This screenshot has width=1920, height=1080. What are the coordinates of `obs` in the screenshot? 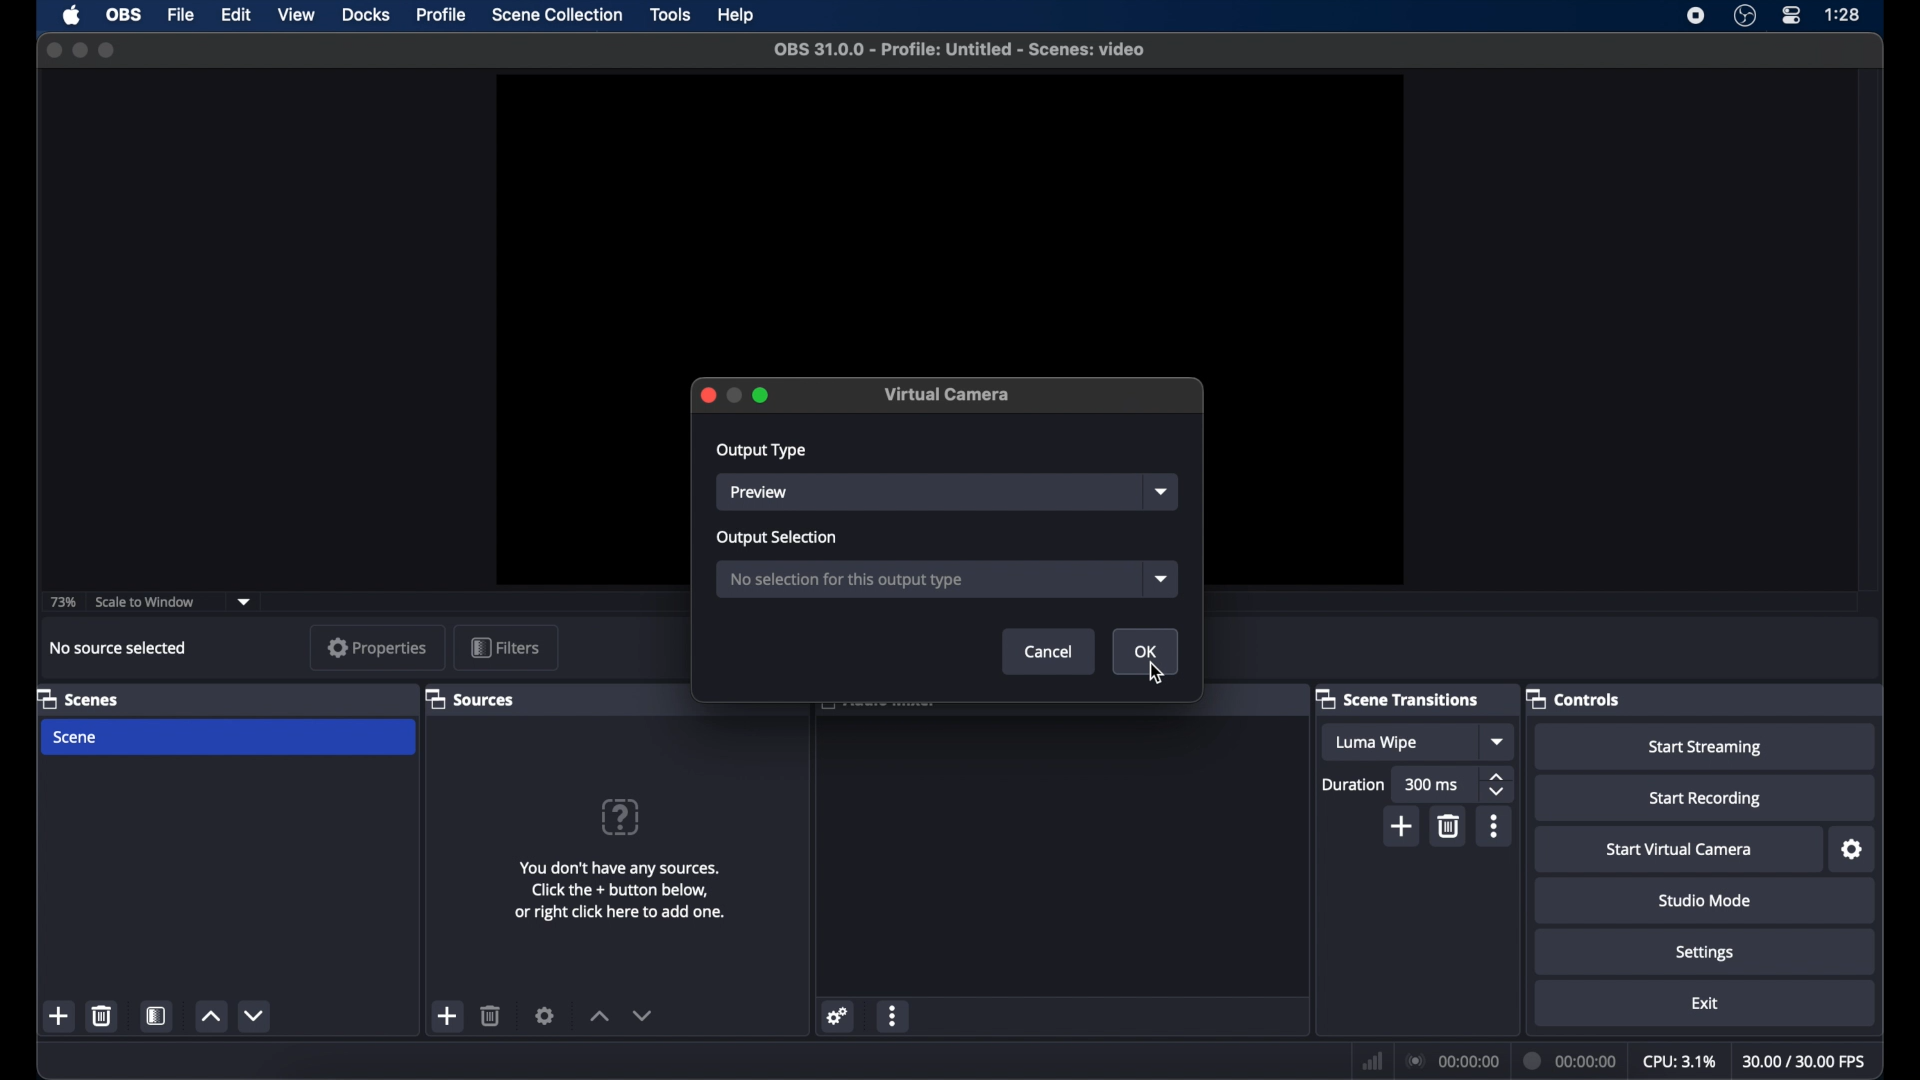 It's located at (122, 15).